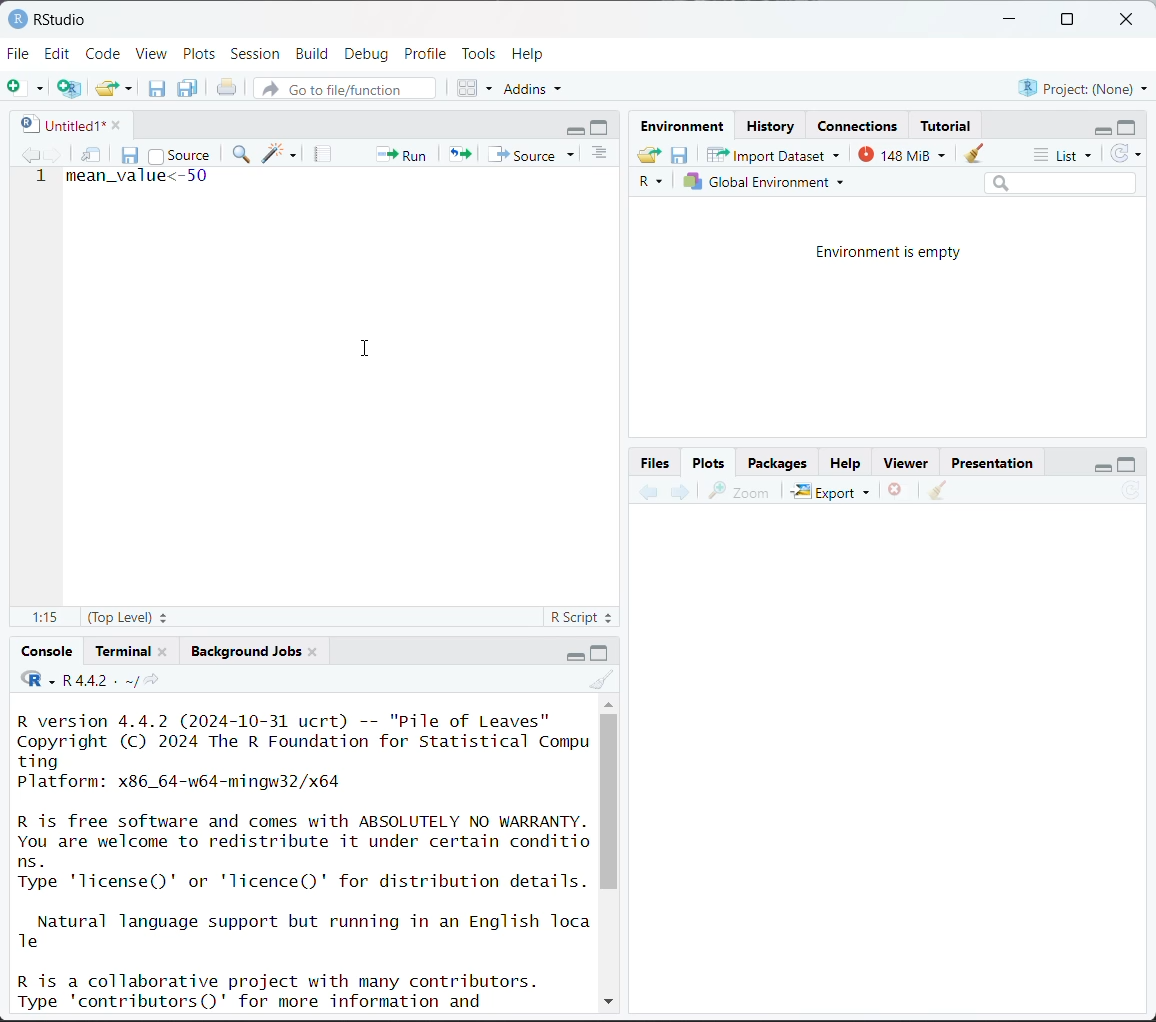 This screenshot has width=1156, height=1022. What do you see at coordinates (680, 156) in the screenshot?
I see `save workspace as` at bounding box center [680, 156].